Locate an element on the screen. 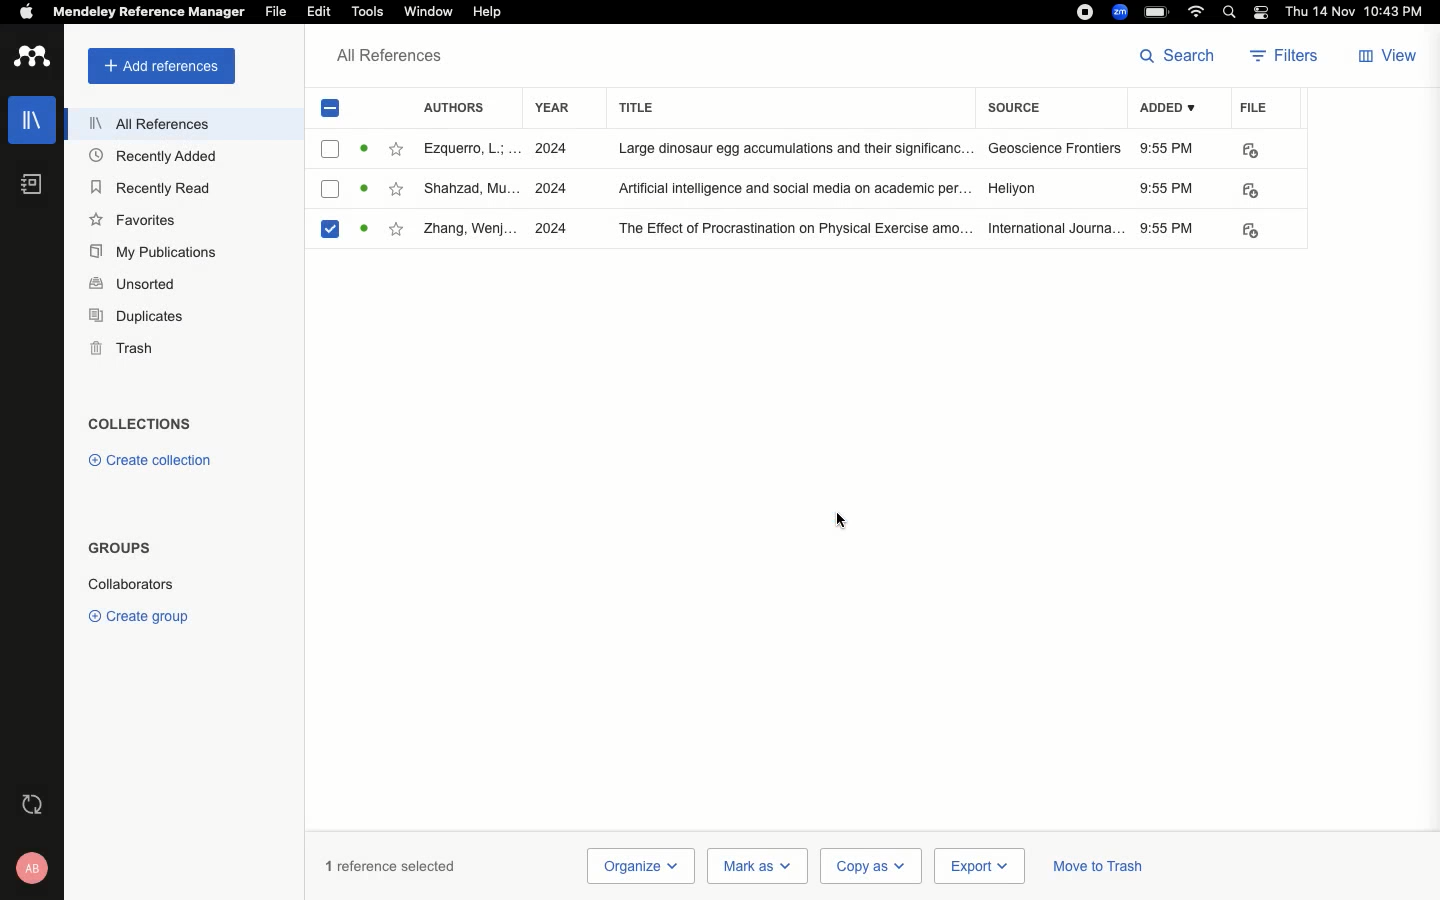 This screenshot has height=900, width=1440. 9:55PM is located at coordinates (1166, 228).